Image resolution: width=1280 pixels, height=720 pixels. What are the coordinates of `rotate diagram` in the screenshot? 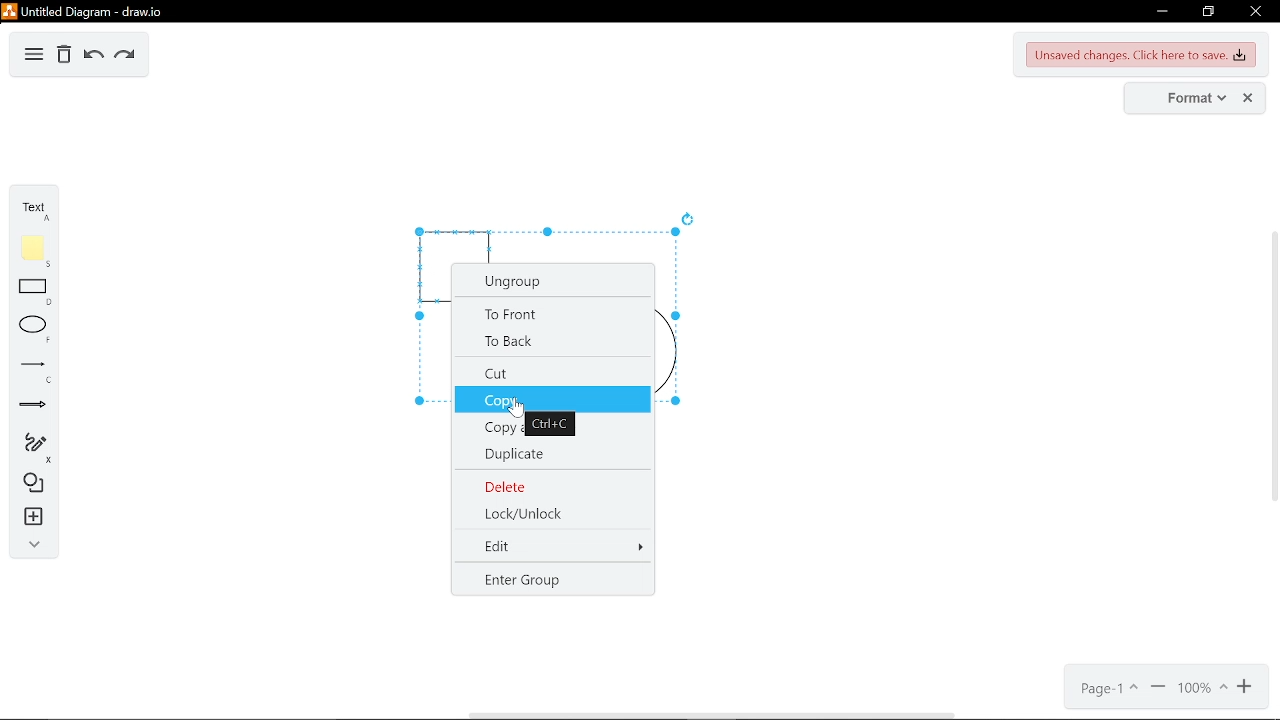 It's located at (690, 219).